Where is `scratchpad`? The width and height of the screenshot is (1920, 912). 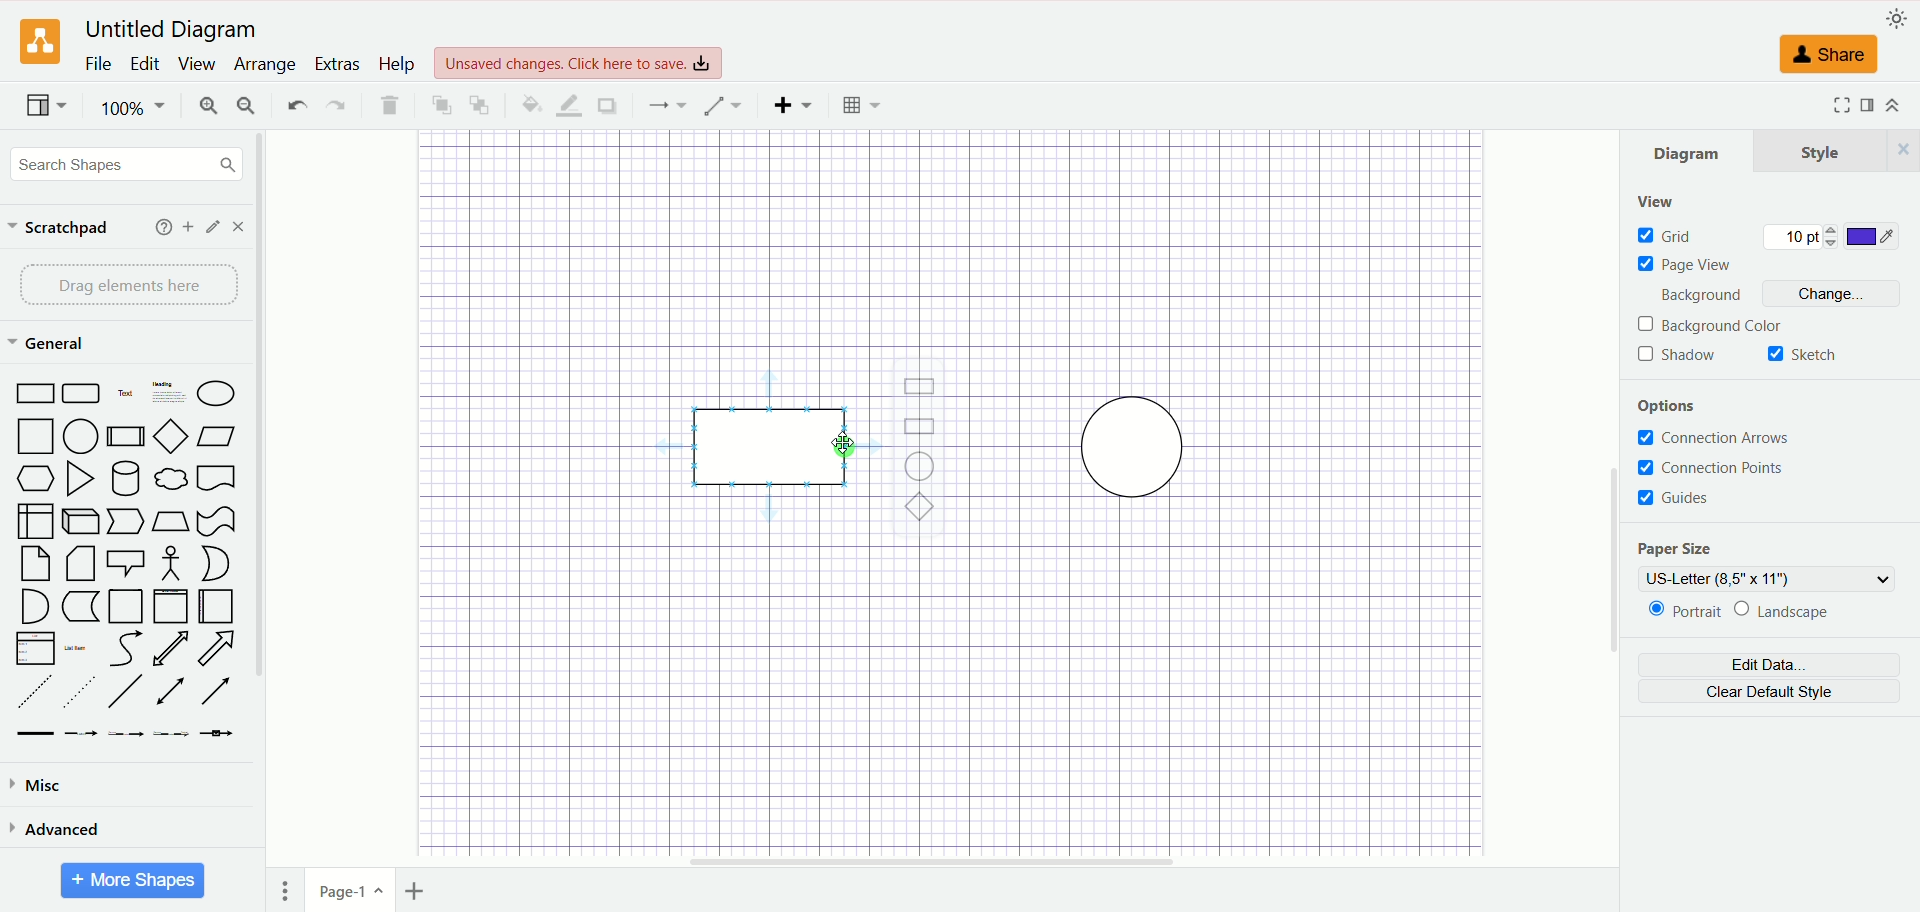
scratchpad is located at coordinates (56, 226).